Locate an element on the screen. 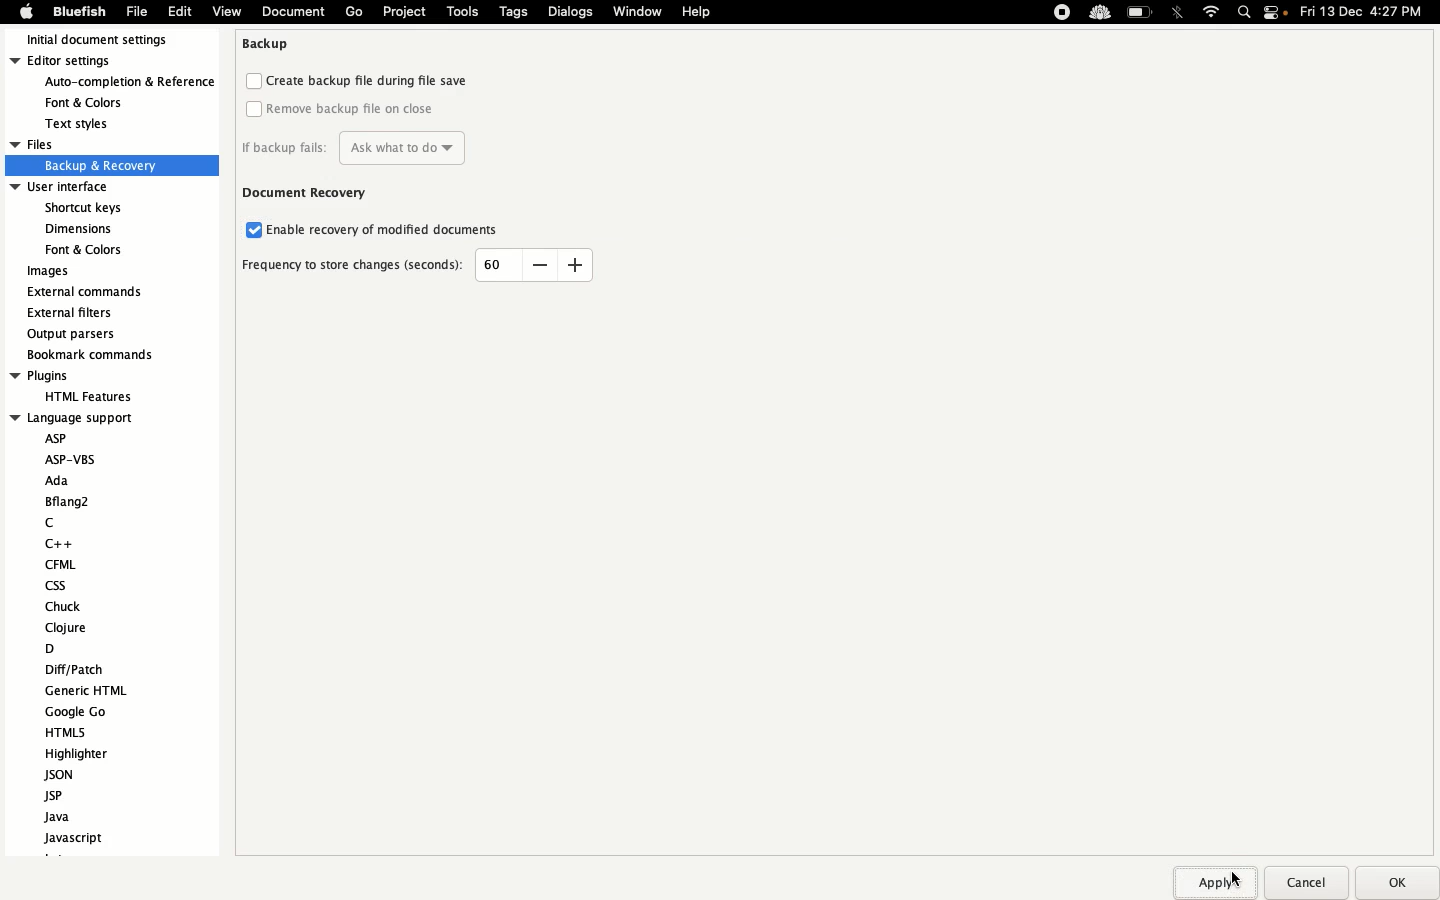  Backup is located at coordinates (270, 47).